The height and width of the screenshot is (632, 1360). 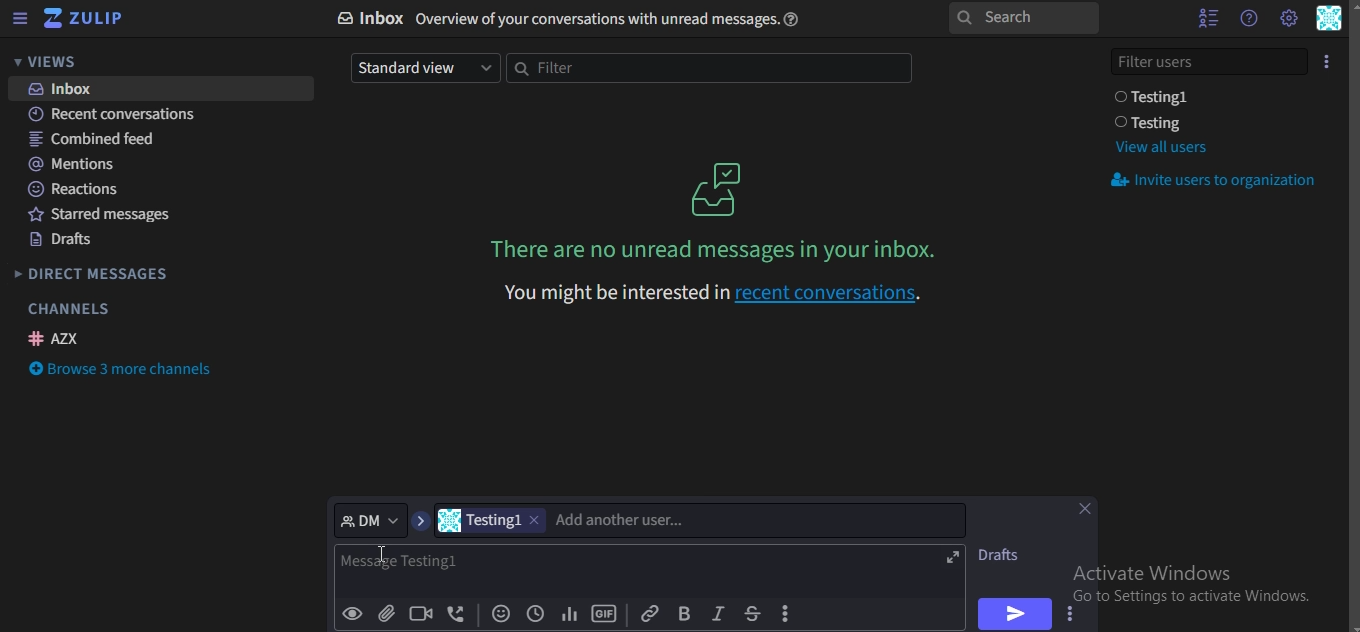 I want to click on filter, so click(x=706, y=69).